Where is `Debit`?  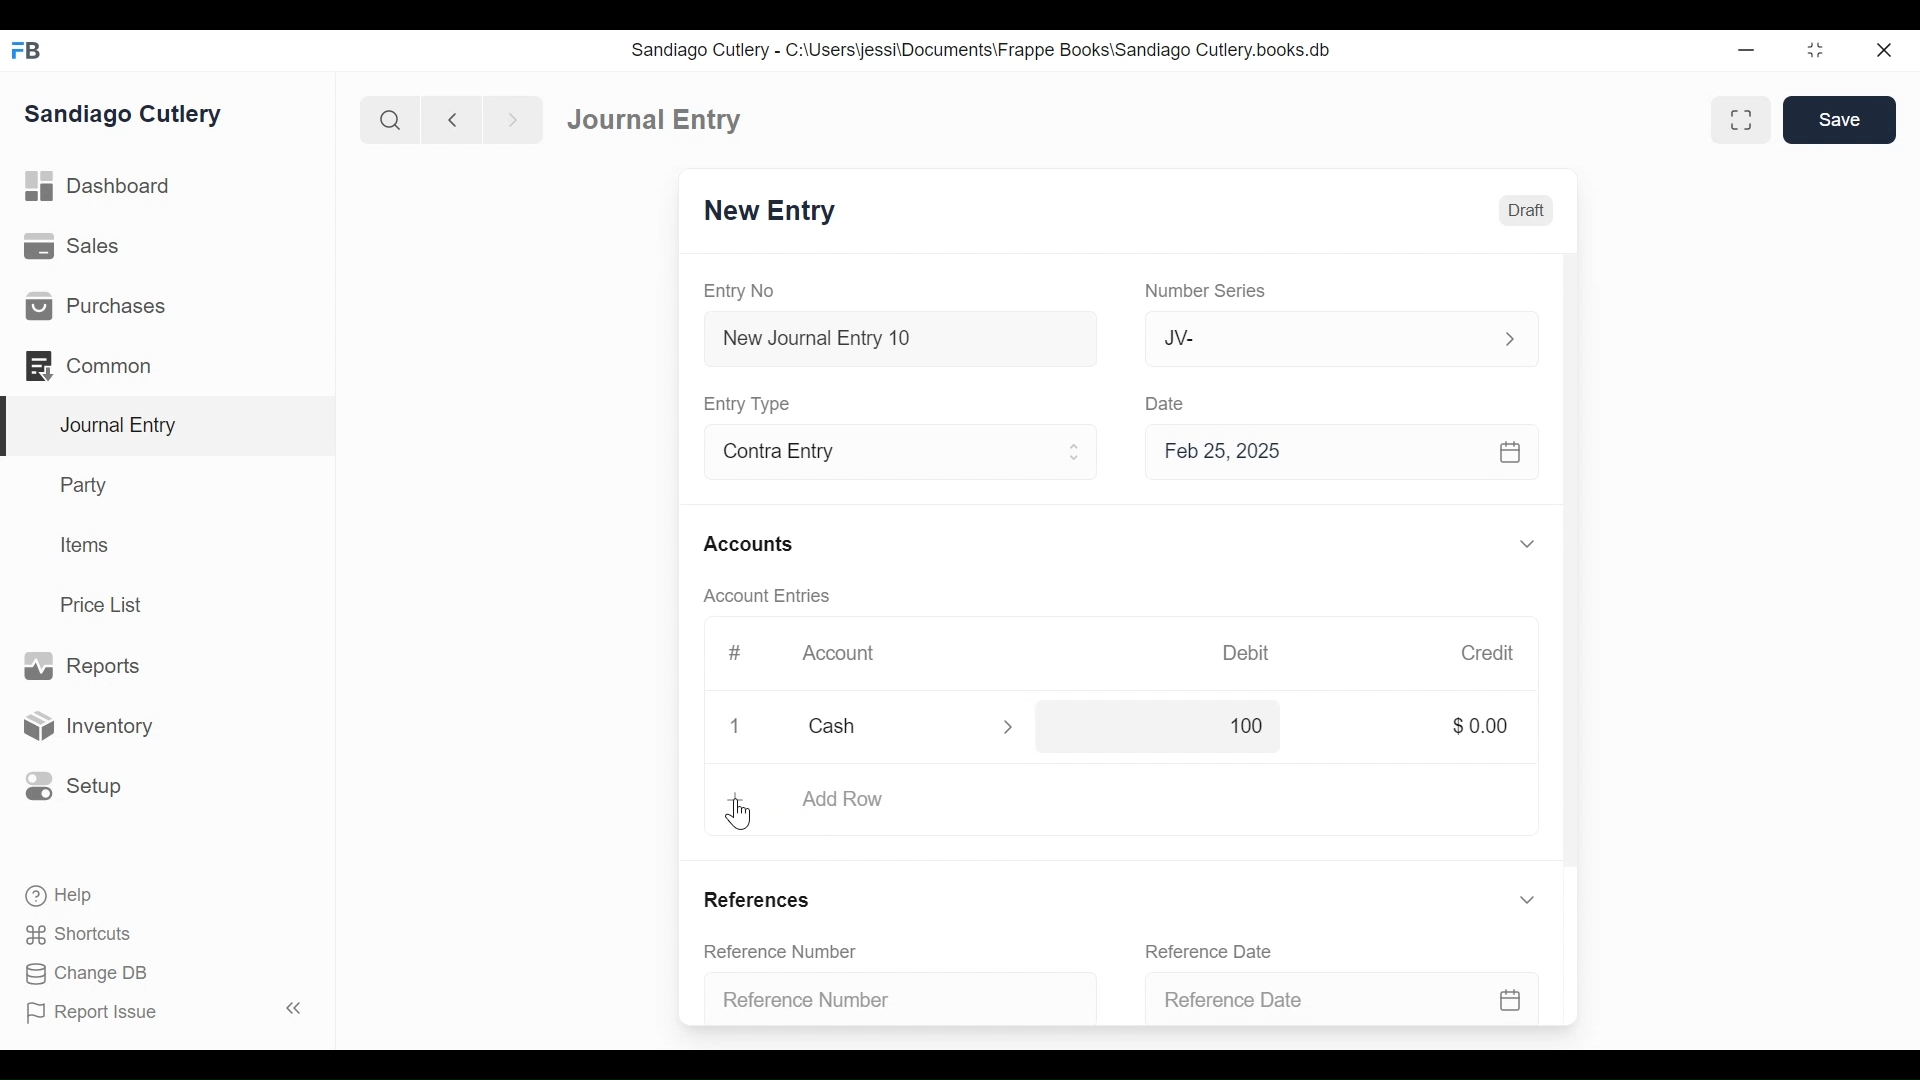
Debit is located at coordinates (1254, 653).